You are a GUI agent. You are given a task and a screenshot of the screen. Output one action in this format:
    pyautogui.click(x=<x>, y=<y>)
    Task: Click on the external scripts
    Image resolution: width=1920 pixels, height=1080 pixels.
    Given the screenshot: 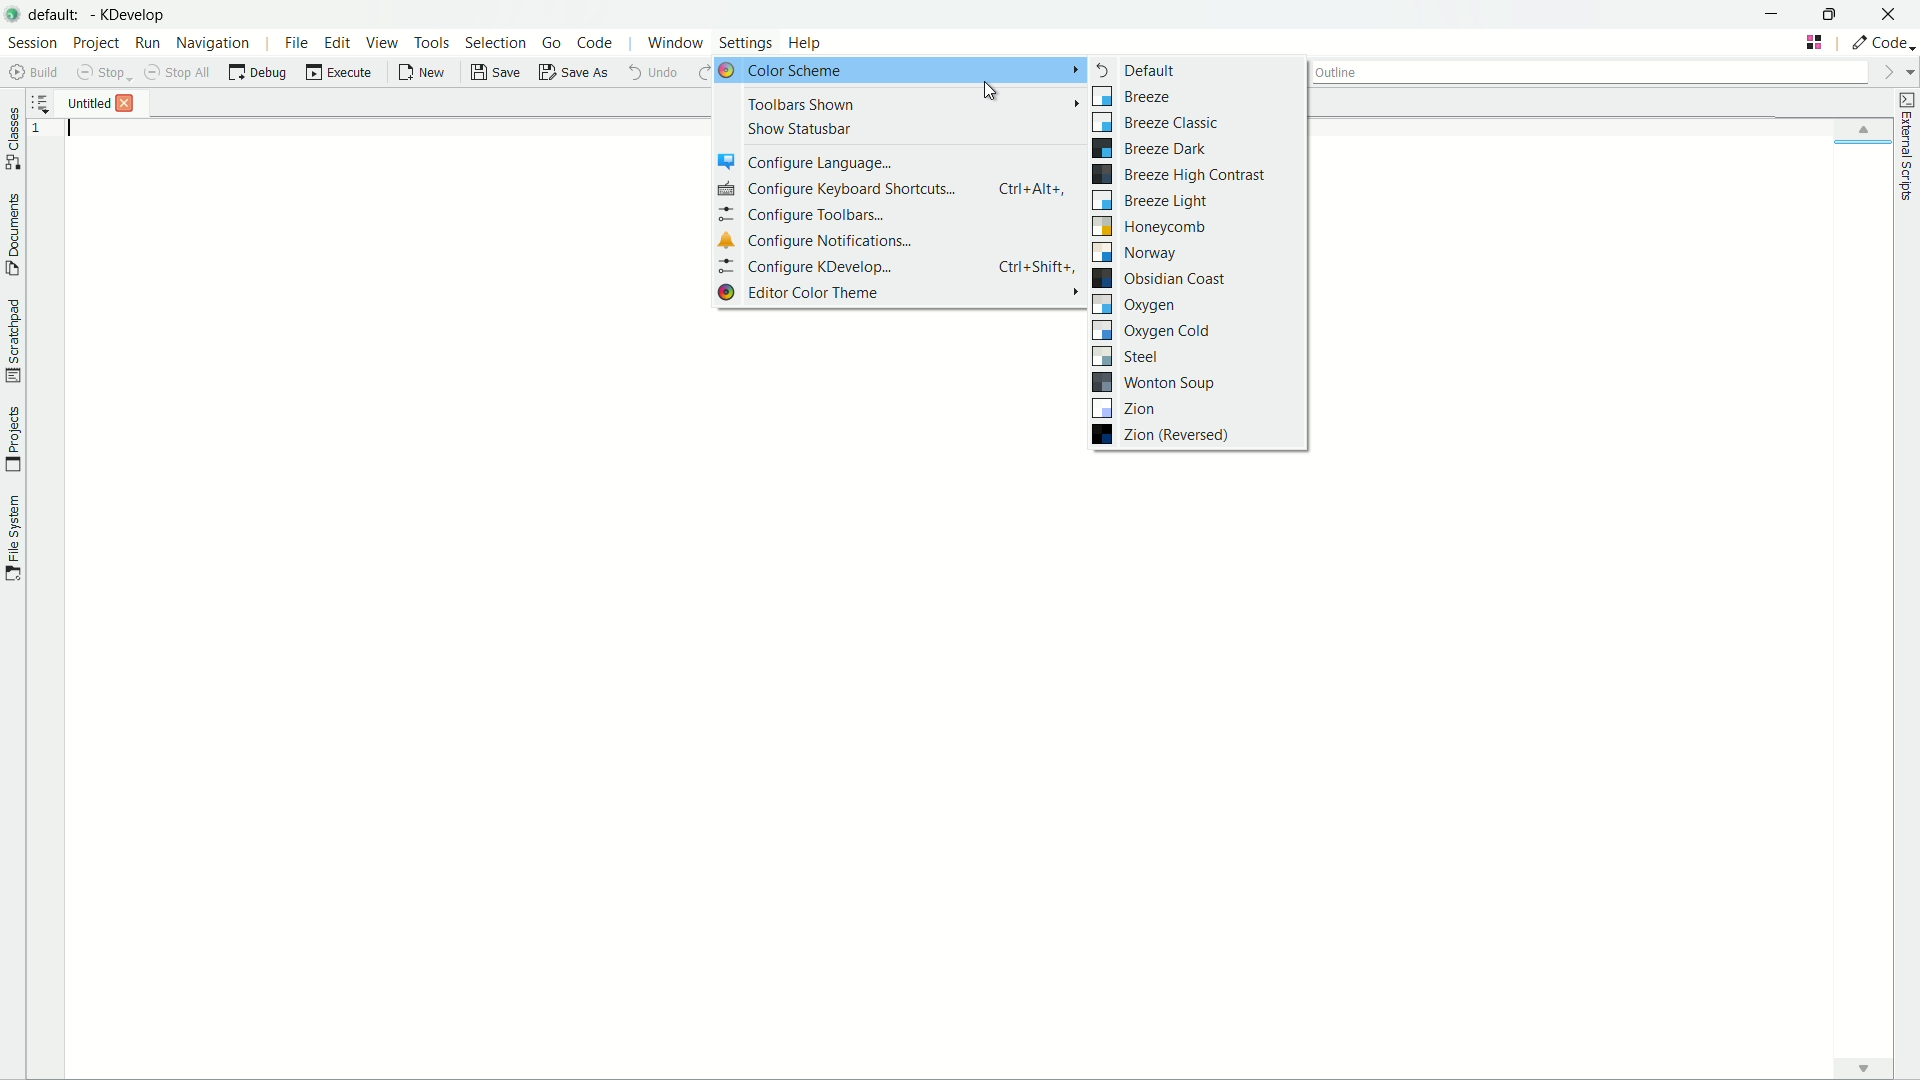 What is the action you would take?
    pyautogui.click(x=1907, y=146)
    